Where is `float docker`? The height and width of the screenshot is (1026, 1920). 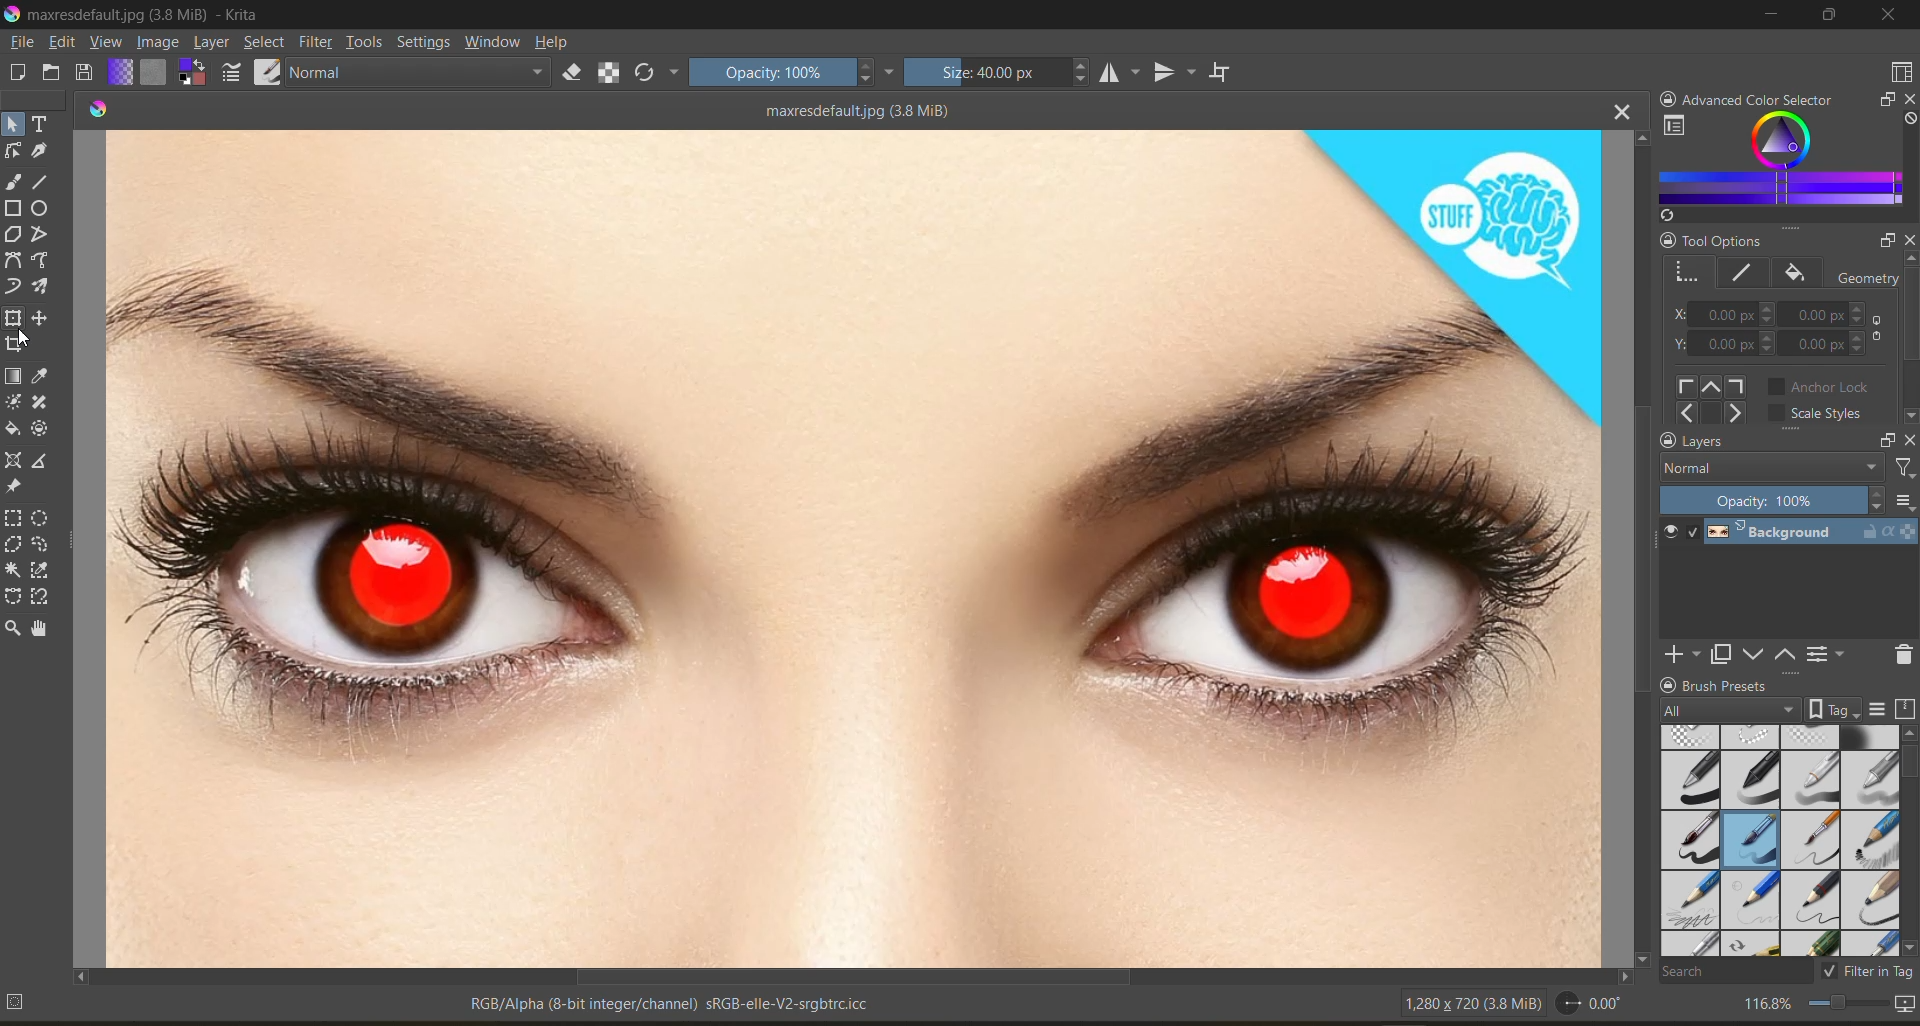
float docker is located at coordinates (1885, 101).